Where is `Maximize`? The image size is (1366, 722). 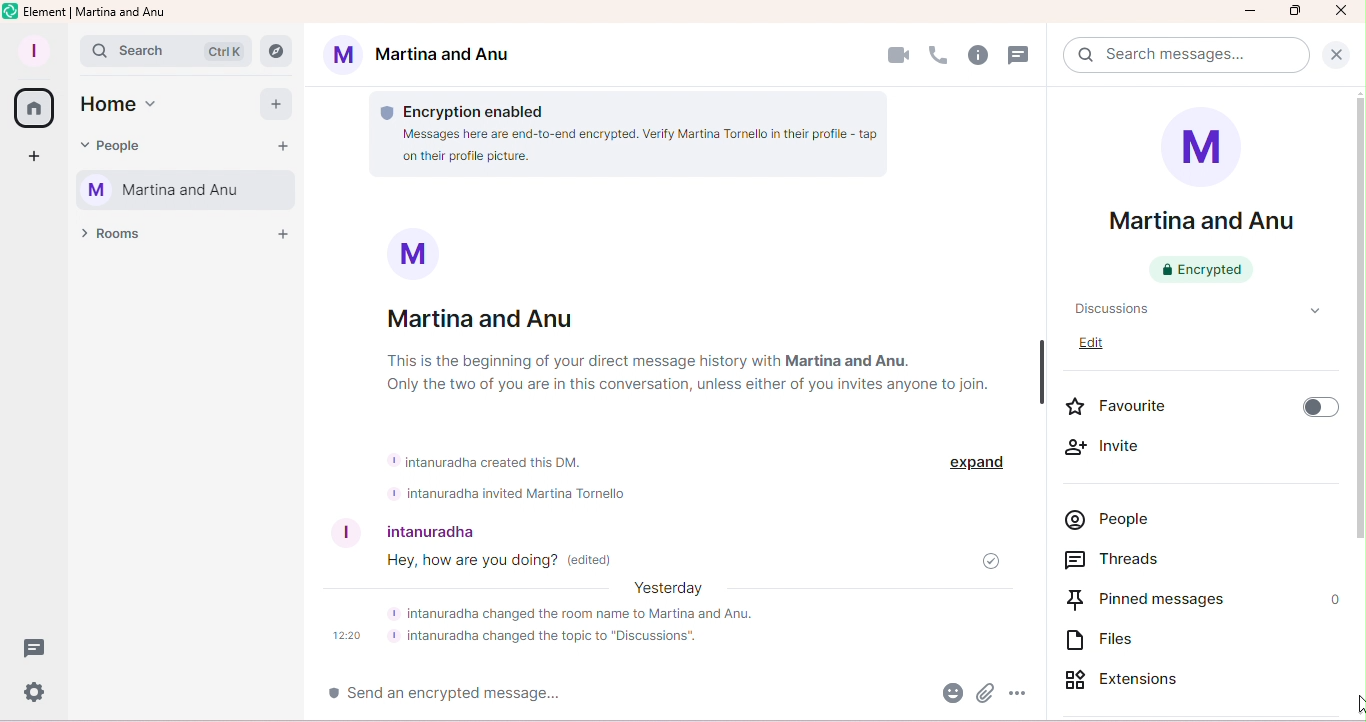 Maximize is located at coordinates (1296, 11).